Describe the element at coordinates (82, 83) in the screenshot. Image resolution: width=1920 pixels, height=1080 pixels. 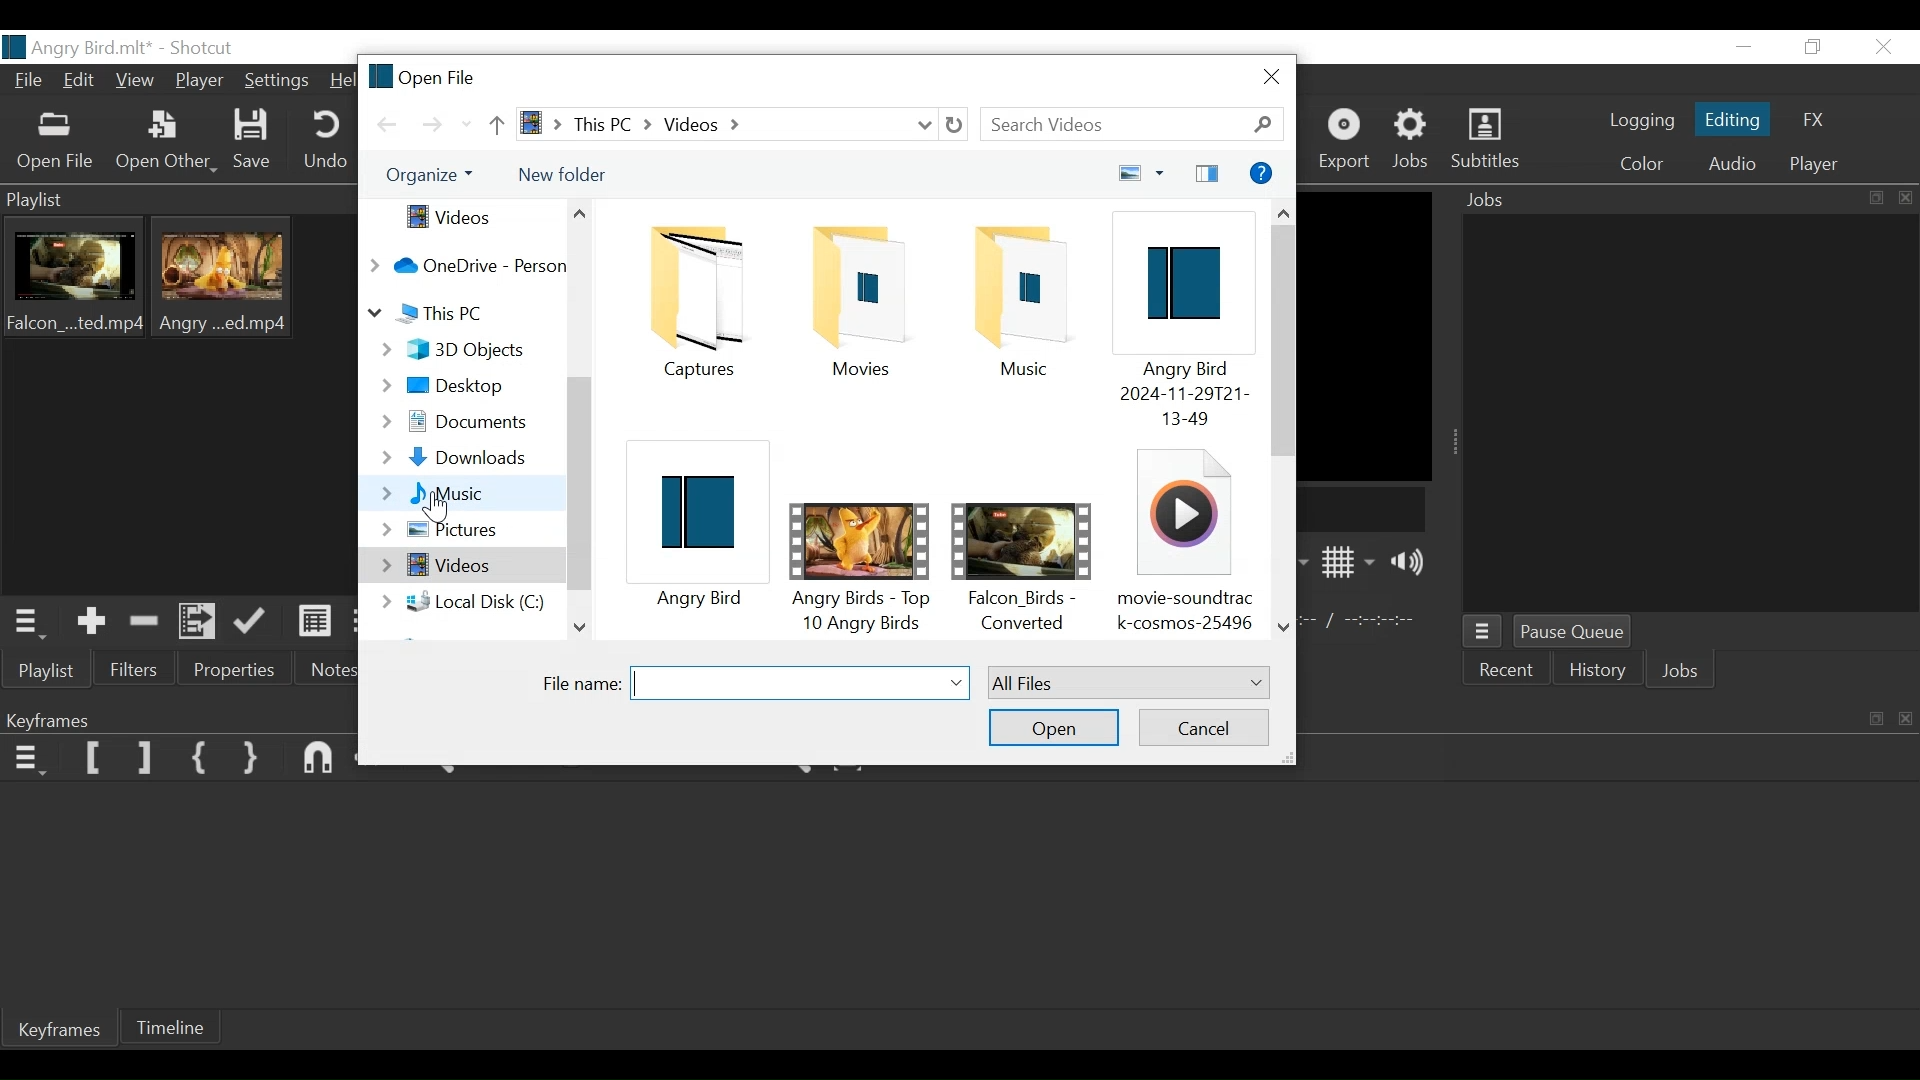
I see `Edit` at that location.